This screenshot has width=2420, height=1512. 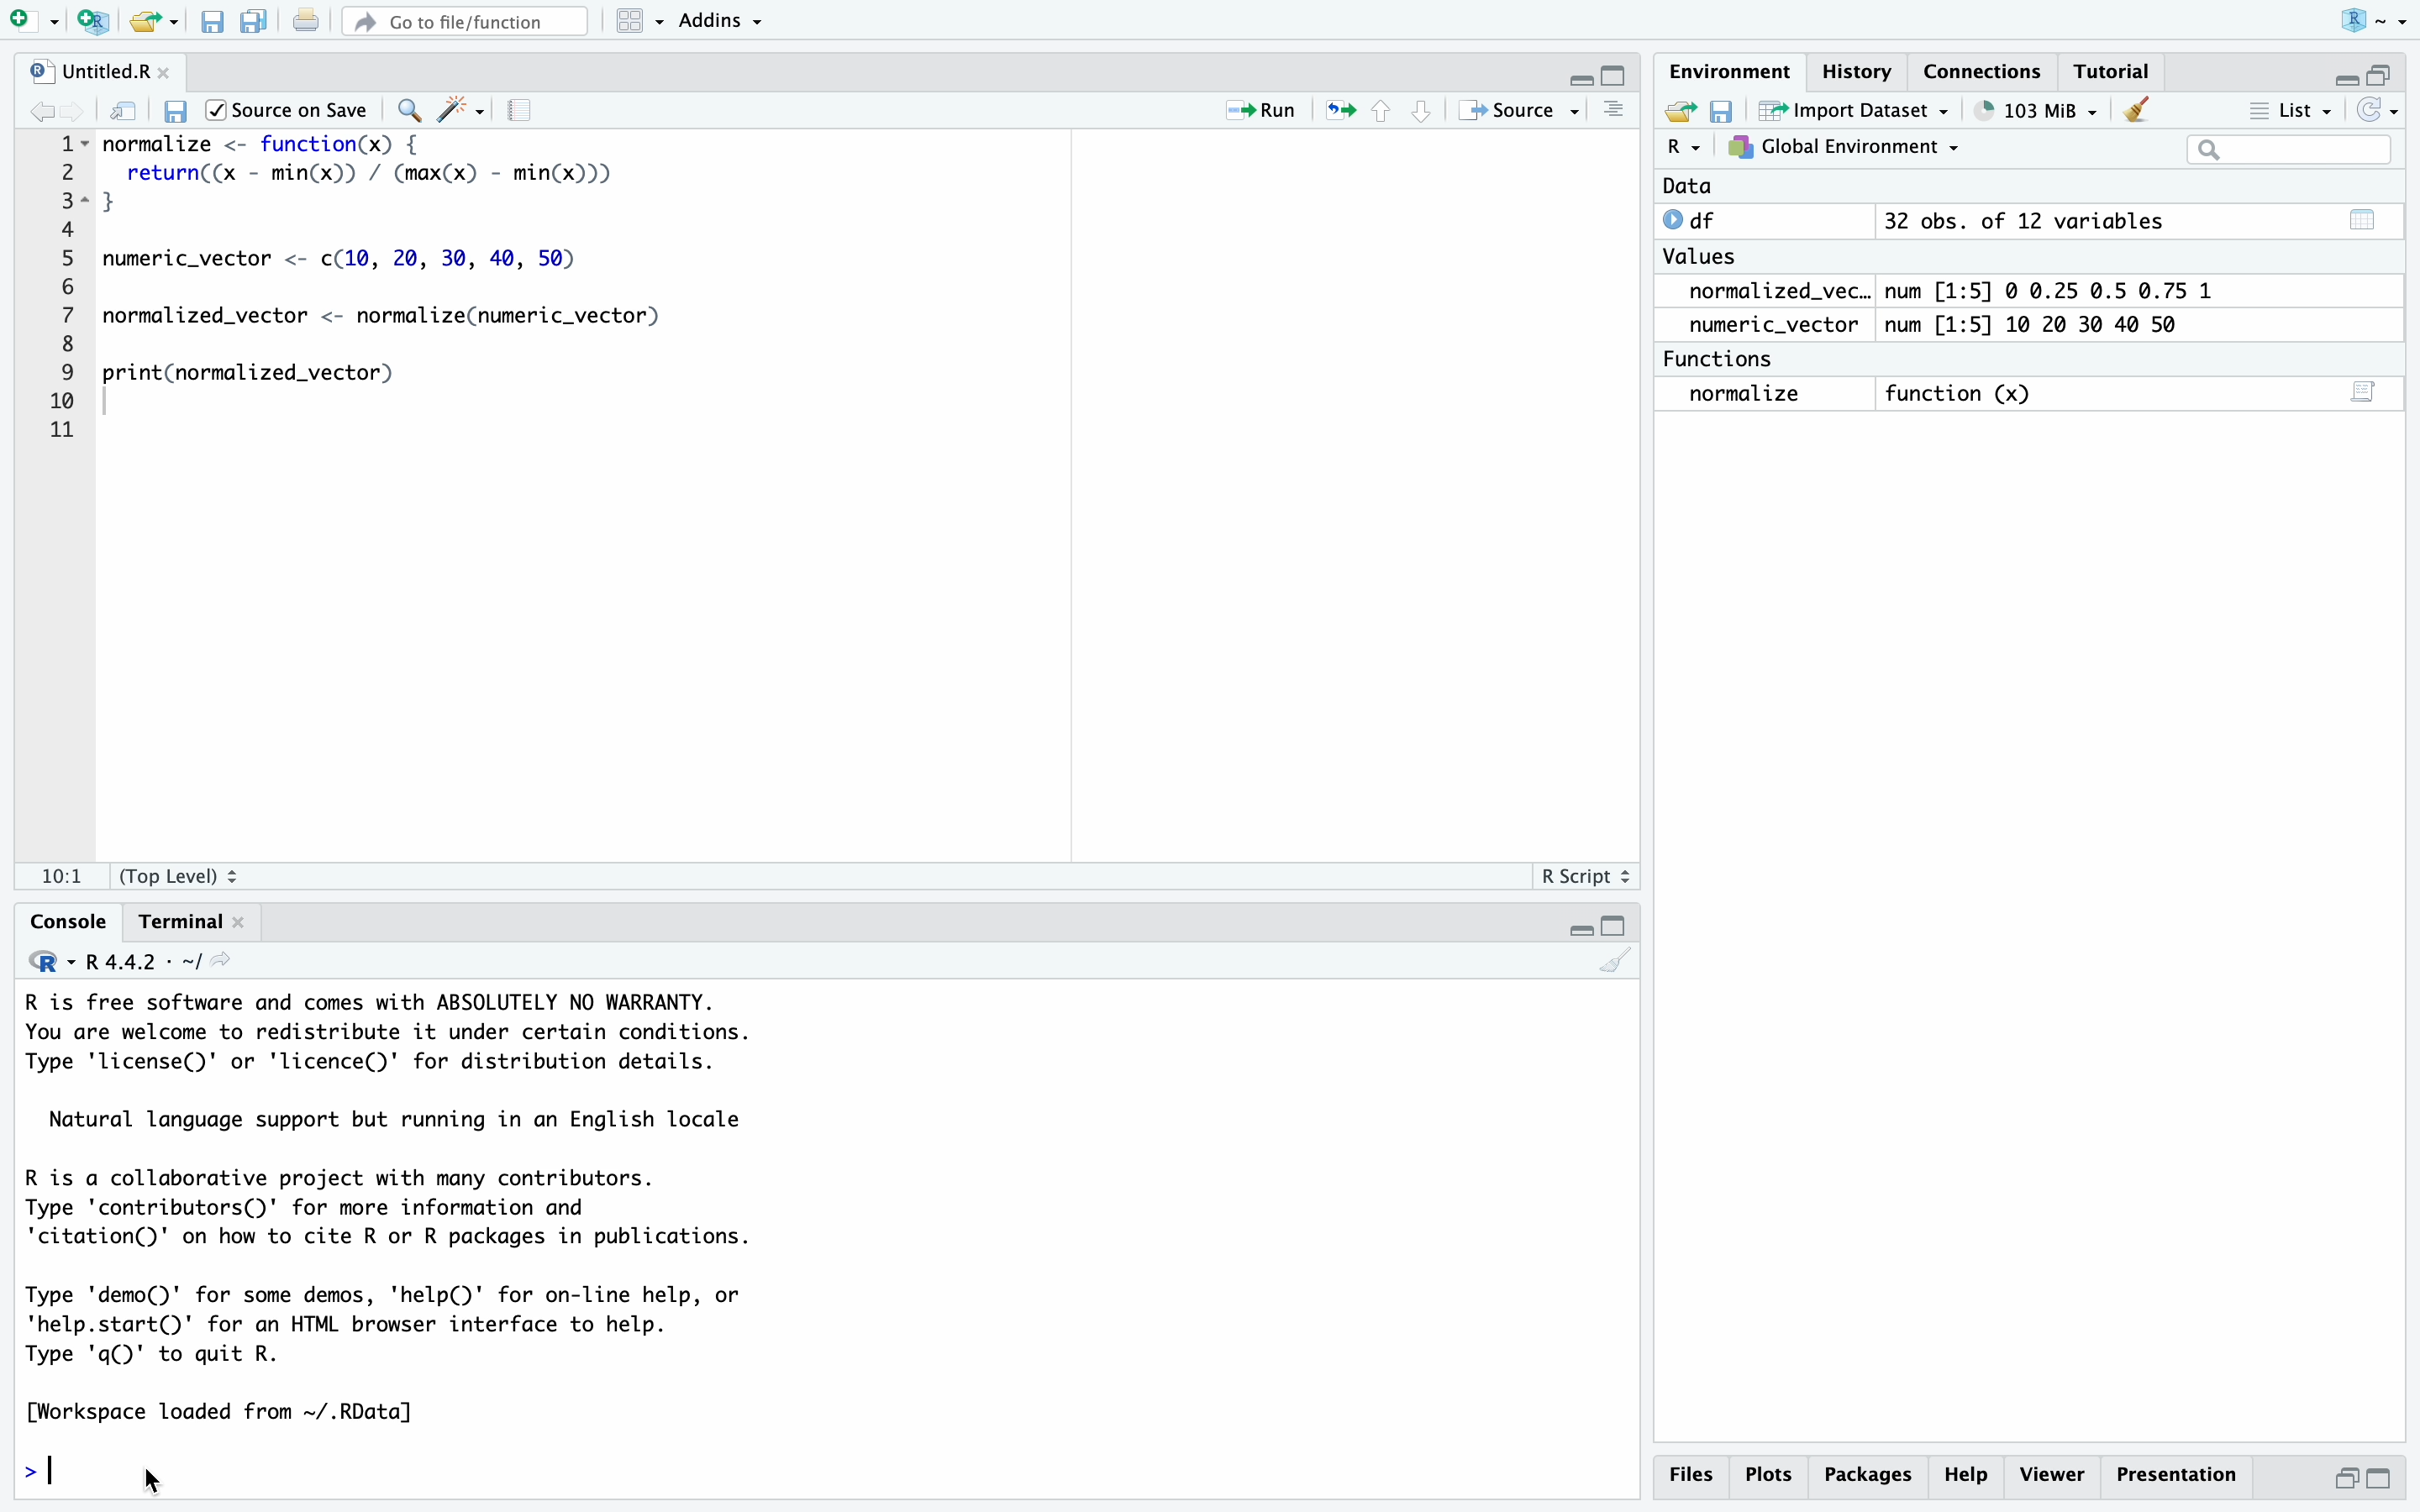 I want to click on Create a project, so click(x=92, y=22).